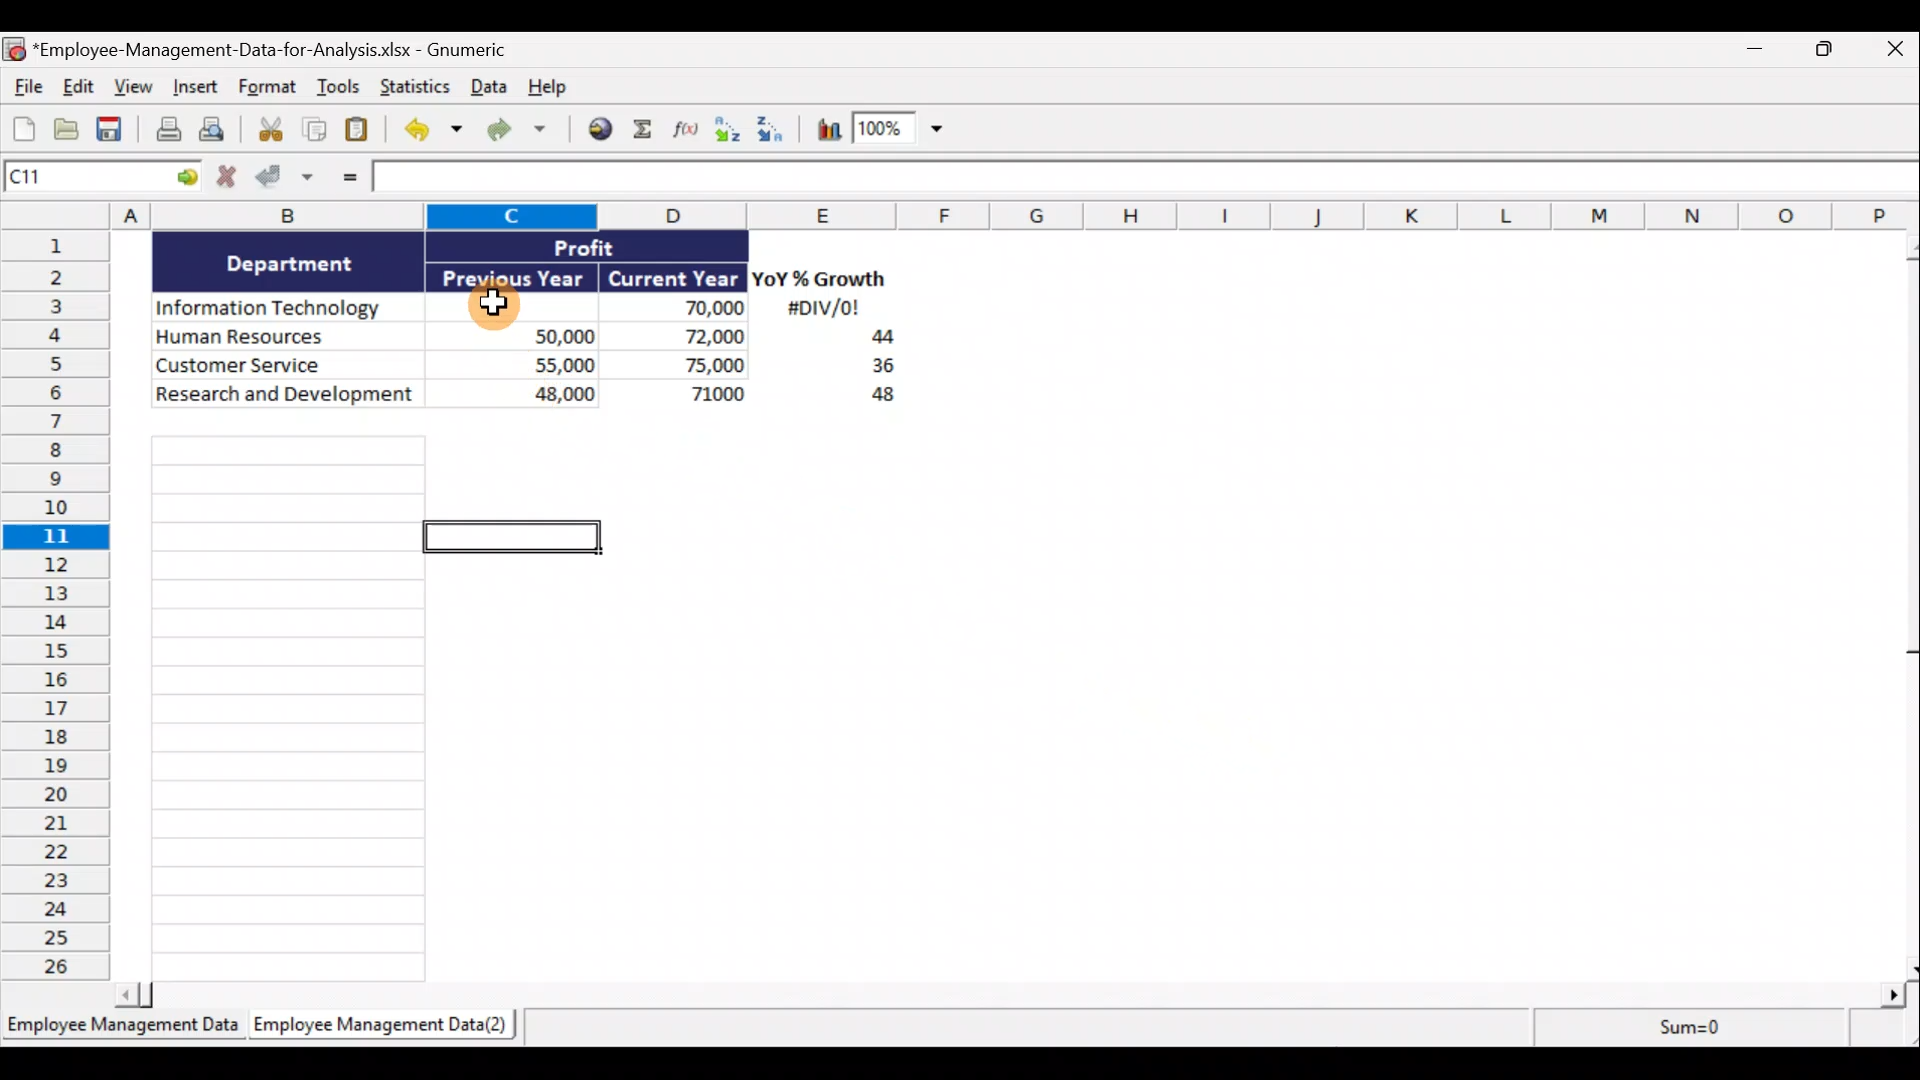 Image resolution: width=1920 pixels, height=1080 pixels. What do you see at coordinates (67, 130) in the screenshot?
I see `Open a file` at bounding box center [67, 130].